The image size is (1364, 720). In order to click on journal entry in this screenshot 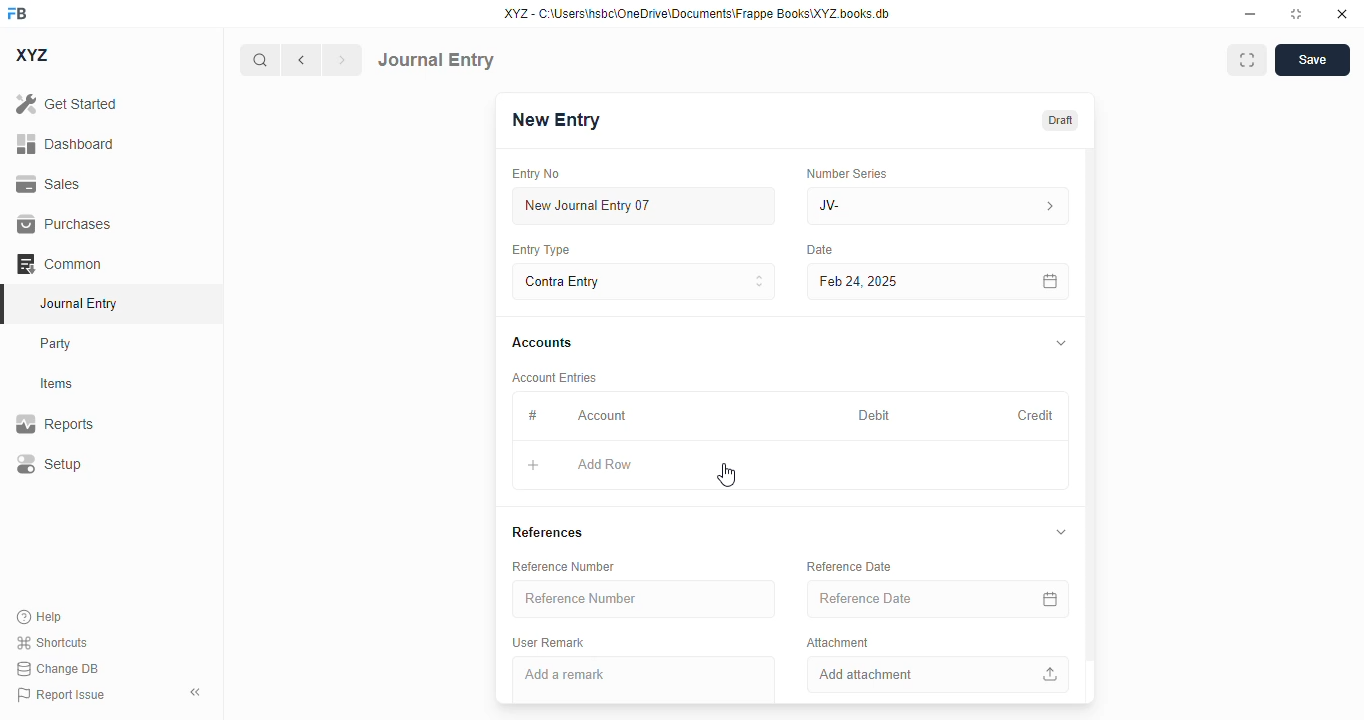, I will do `click(80, 303)`.